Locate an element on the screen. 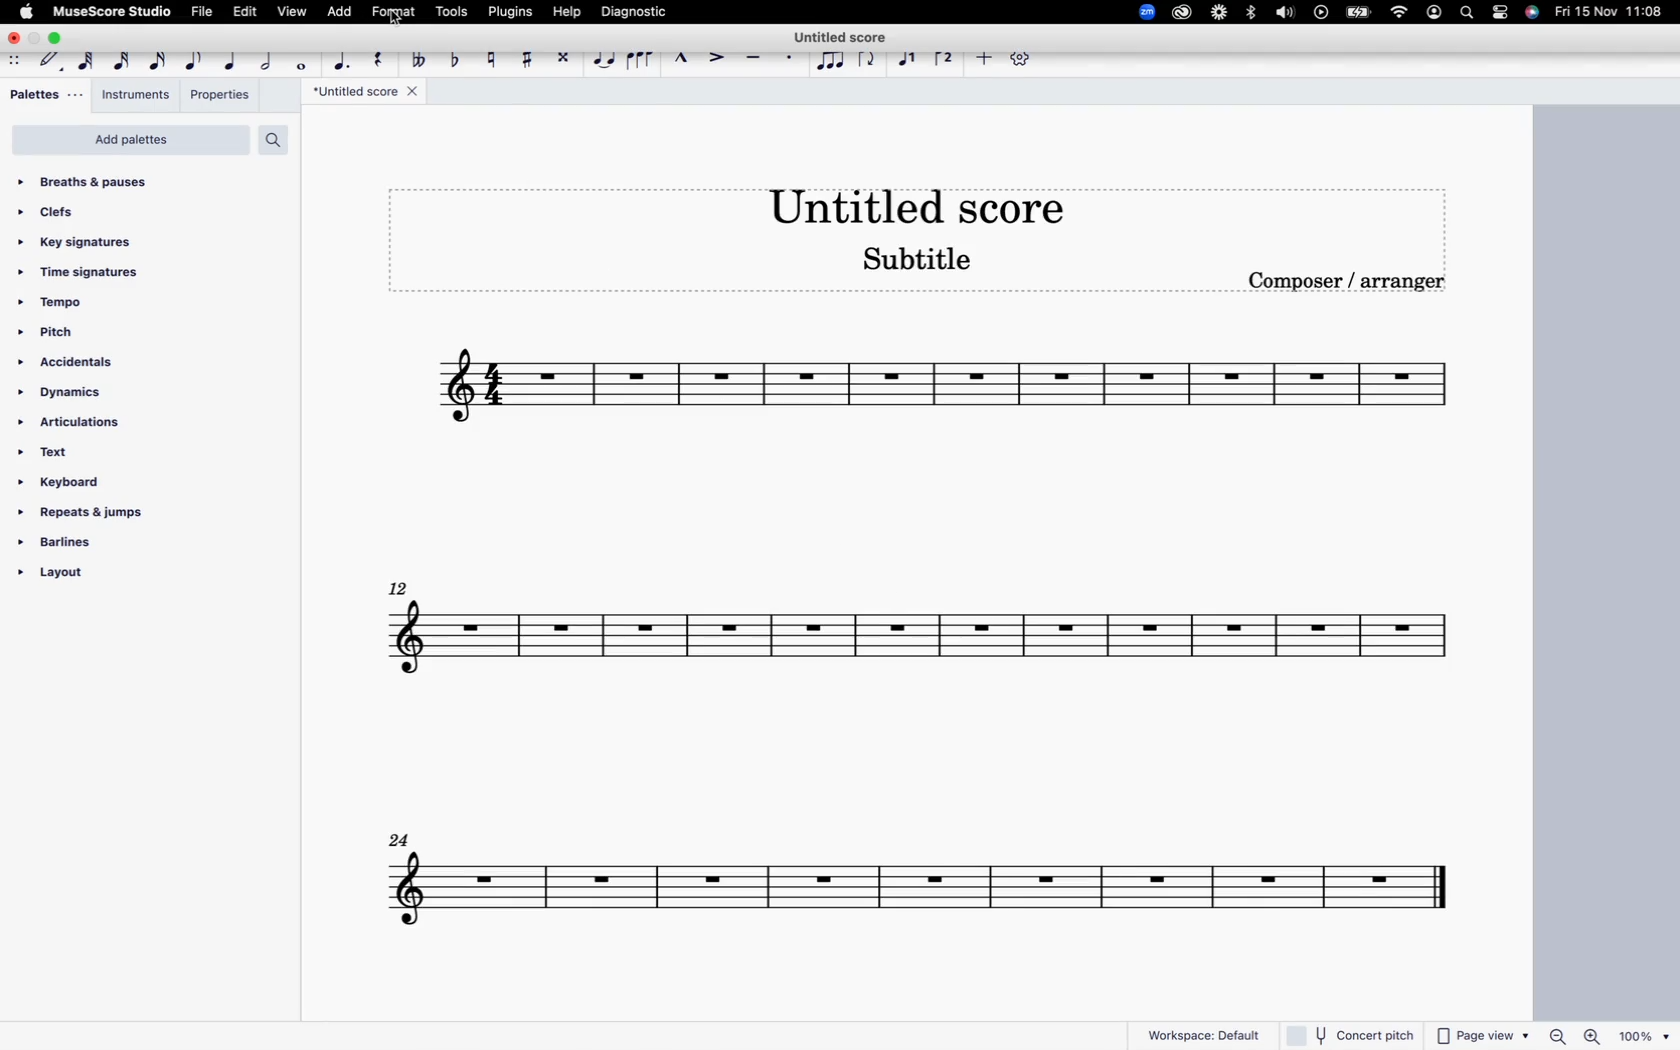 The image size is (1680, 1050). tempo is located at coordinates (54, 301).